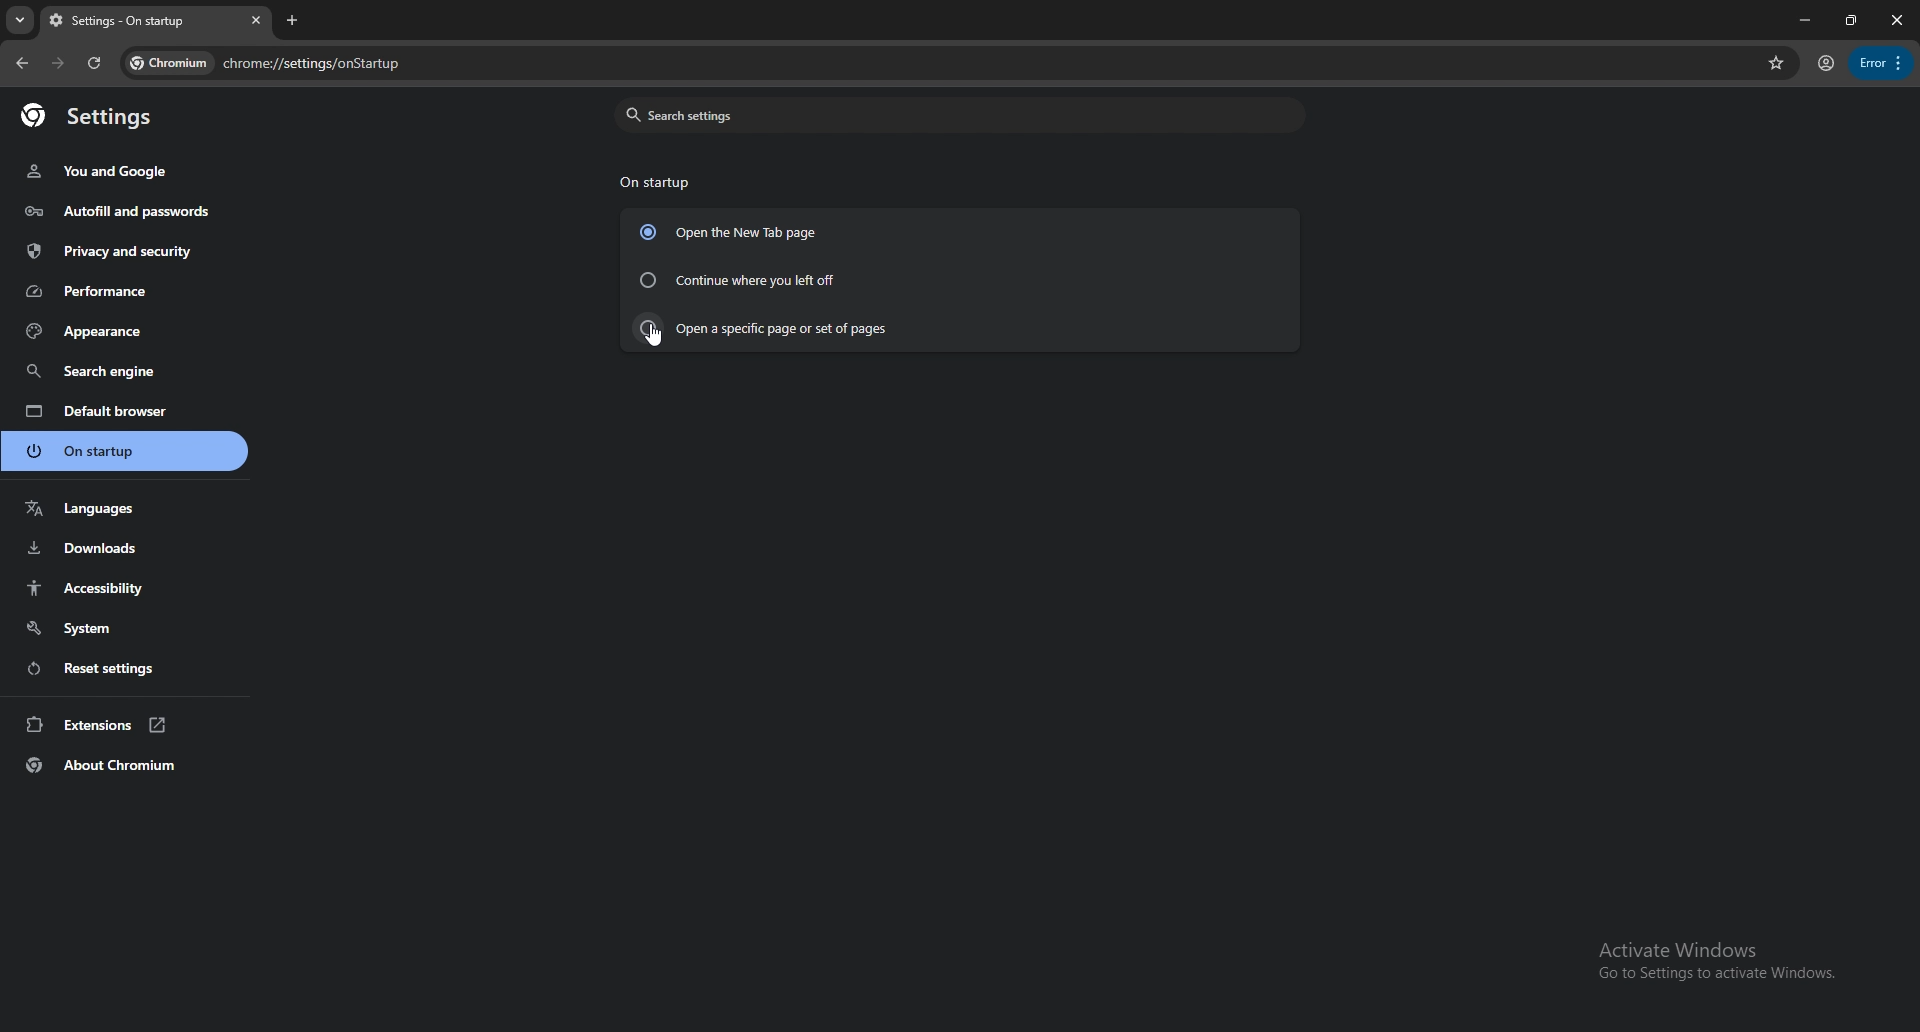 This screenshot has width=1920, height=1032. What do you see at coordinates (103, 171) in the screenshot?
I see `you and google` at bounding box center [103, 171].